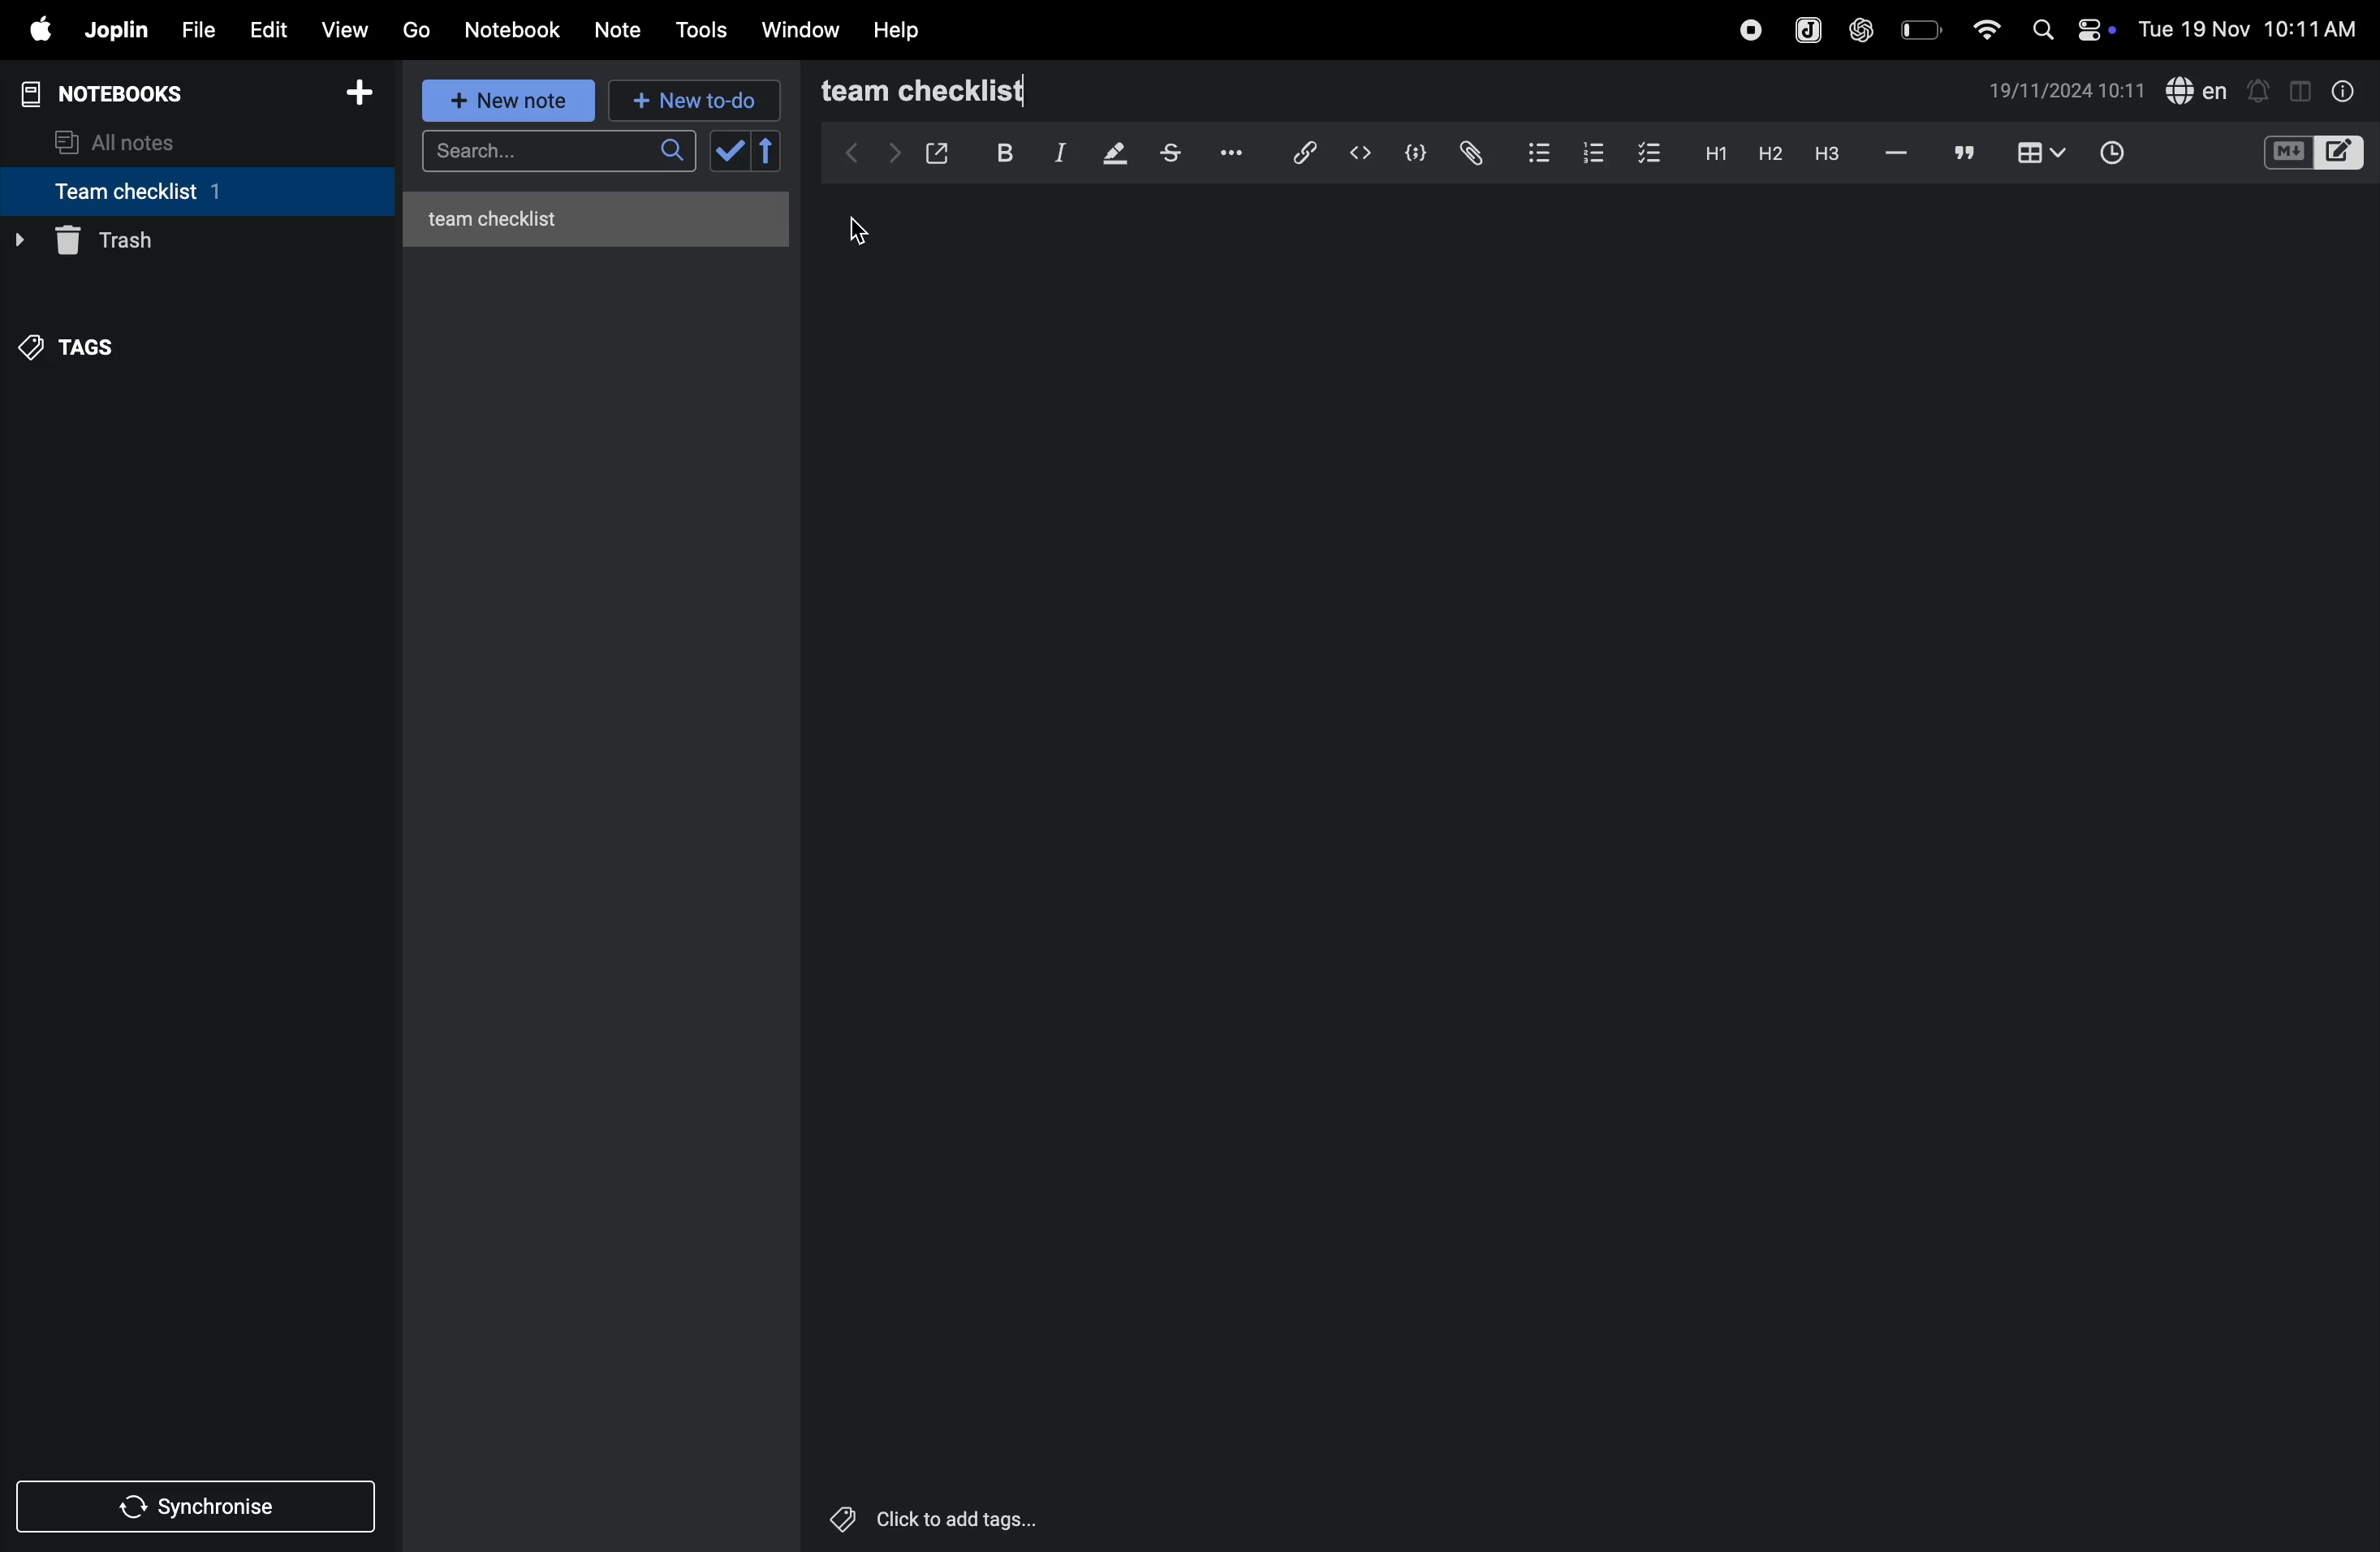 The width and height of the screenshot is (2380, 1552). Describe the element at coordinates (966, 91) in the screenshot. I see `team checklist` at that location.